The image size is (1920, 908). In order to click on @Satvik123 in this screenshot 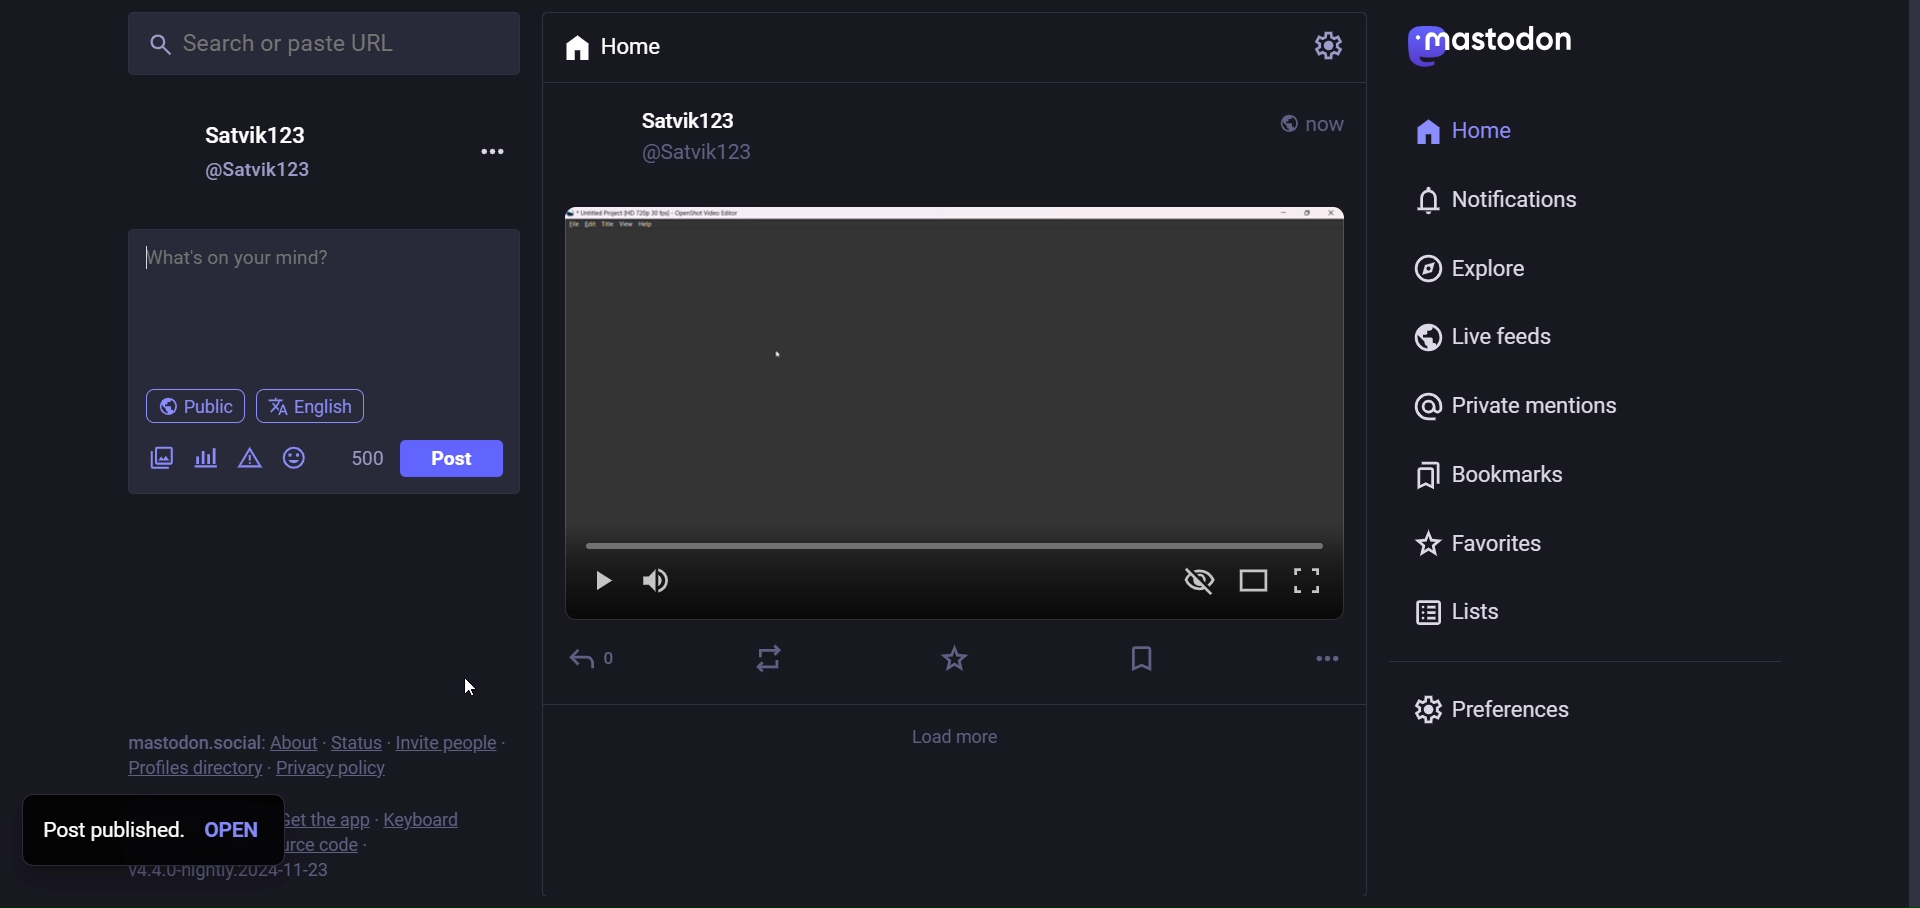, I will do `click(271, 171)`.